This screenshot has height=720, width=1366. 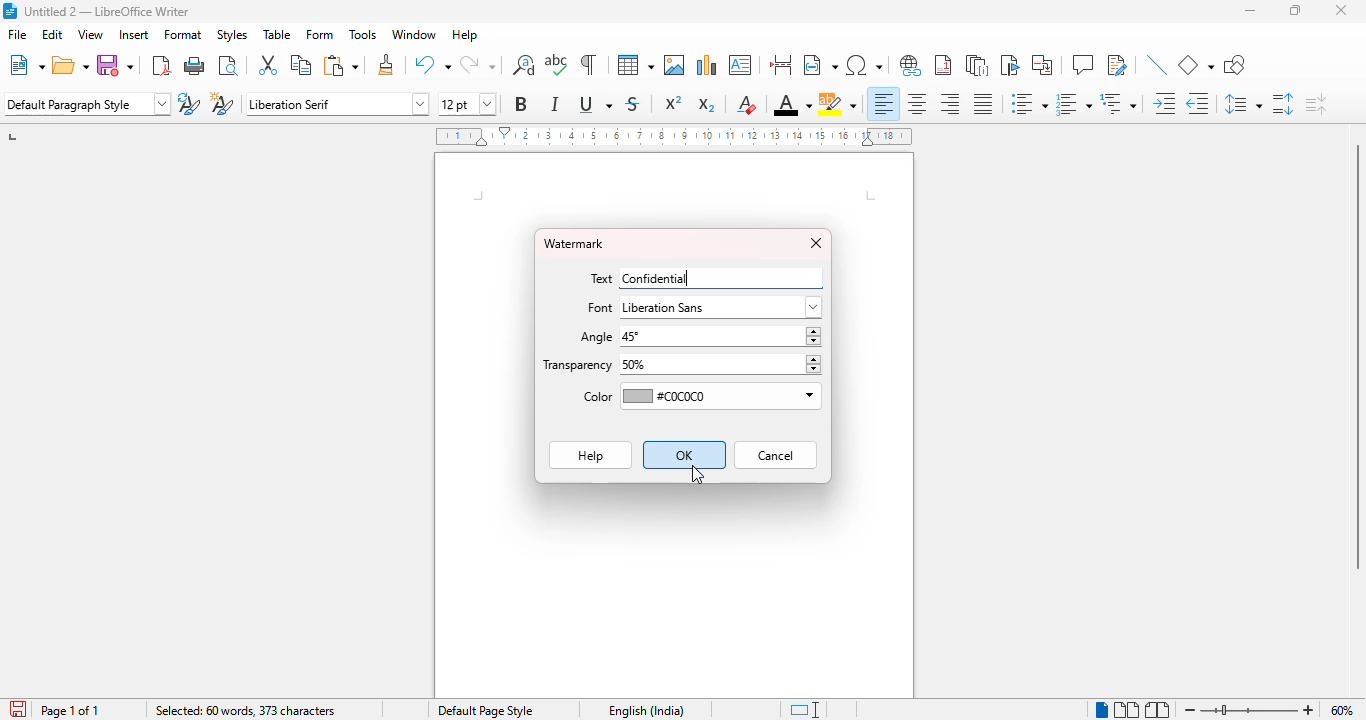 I want to click on single-page view, so click(x=1102, y=709).